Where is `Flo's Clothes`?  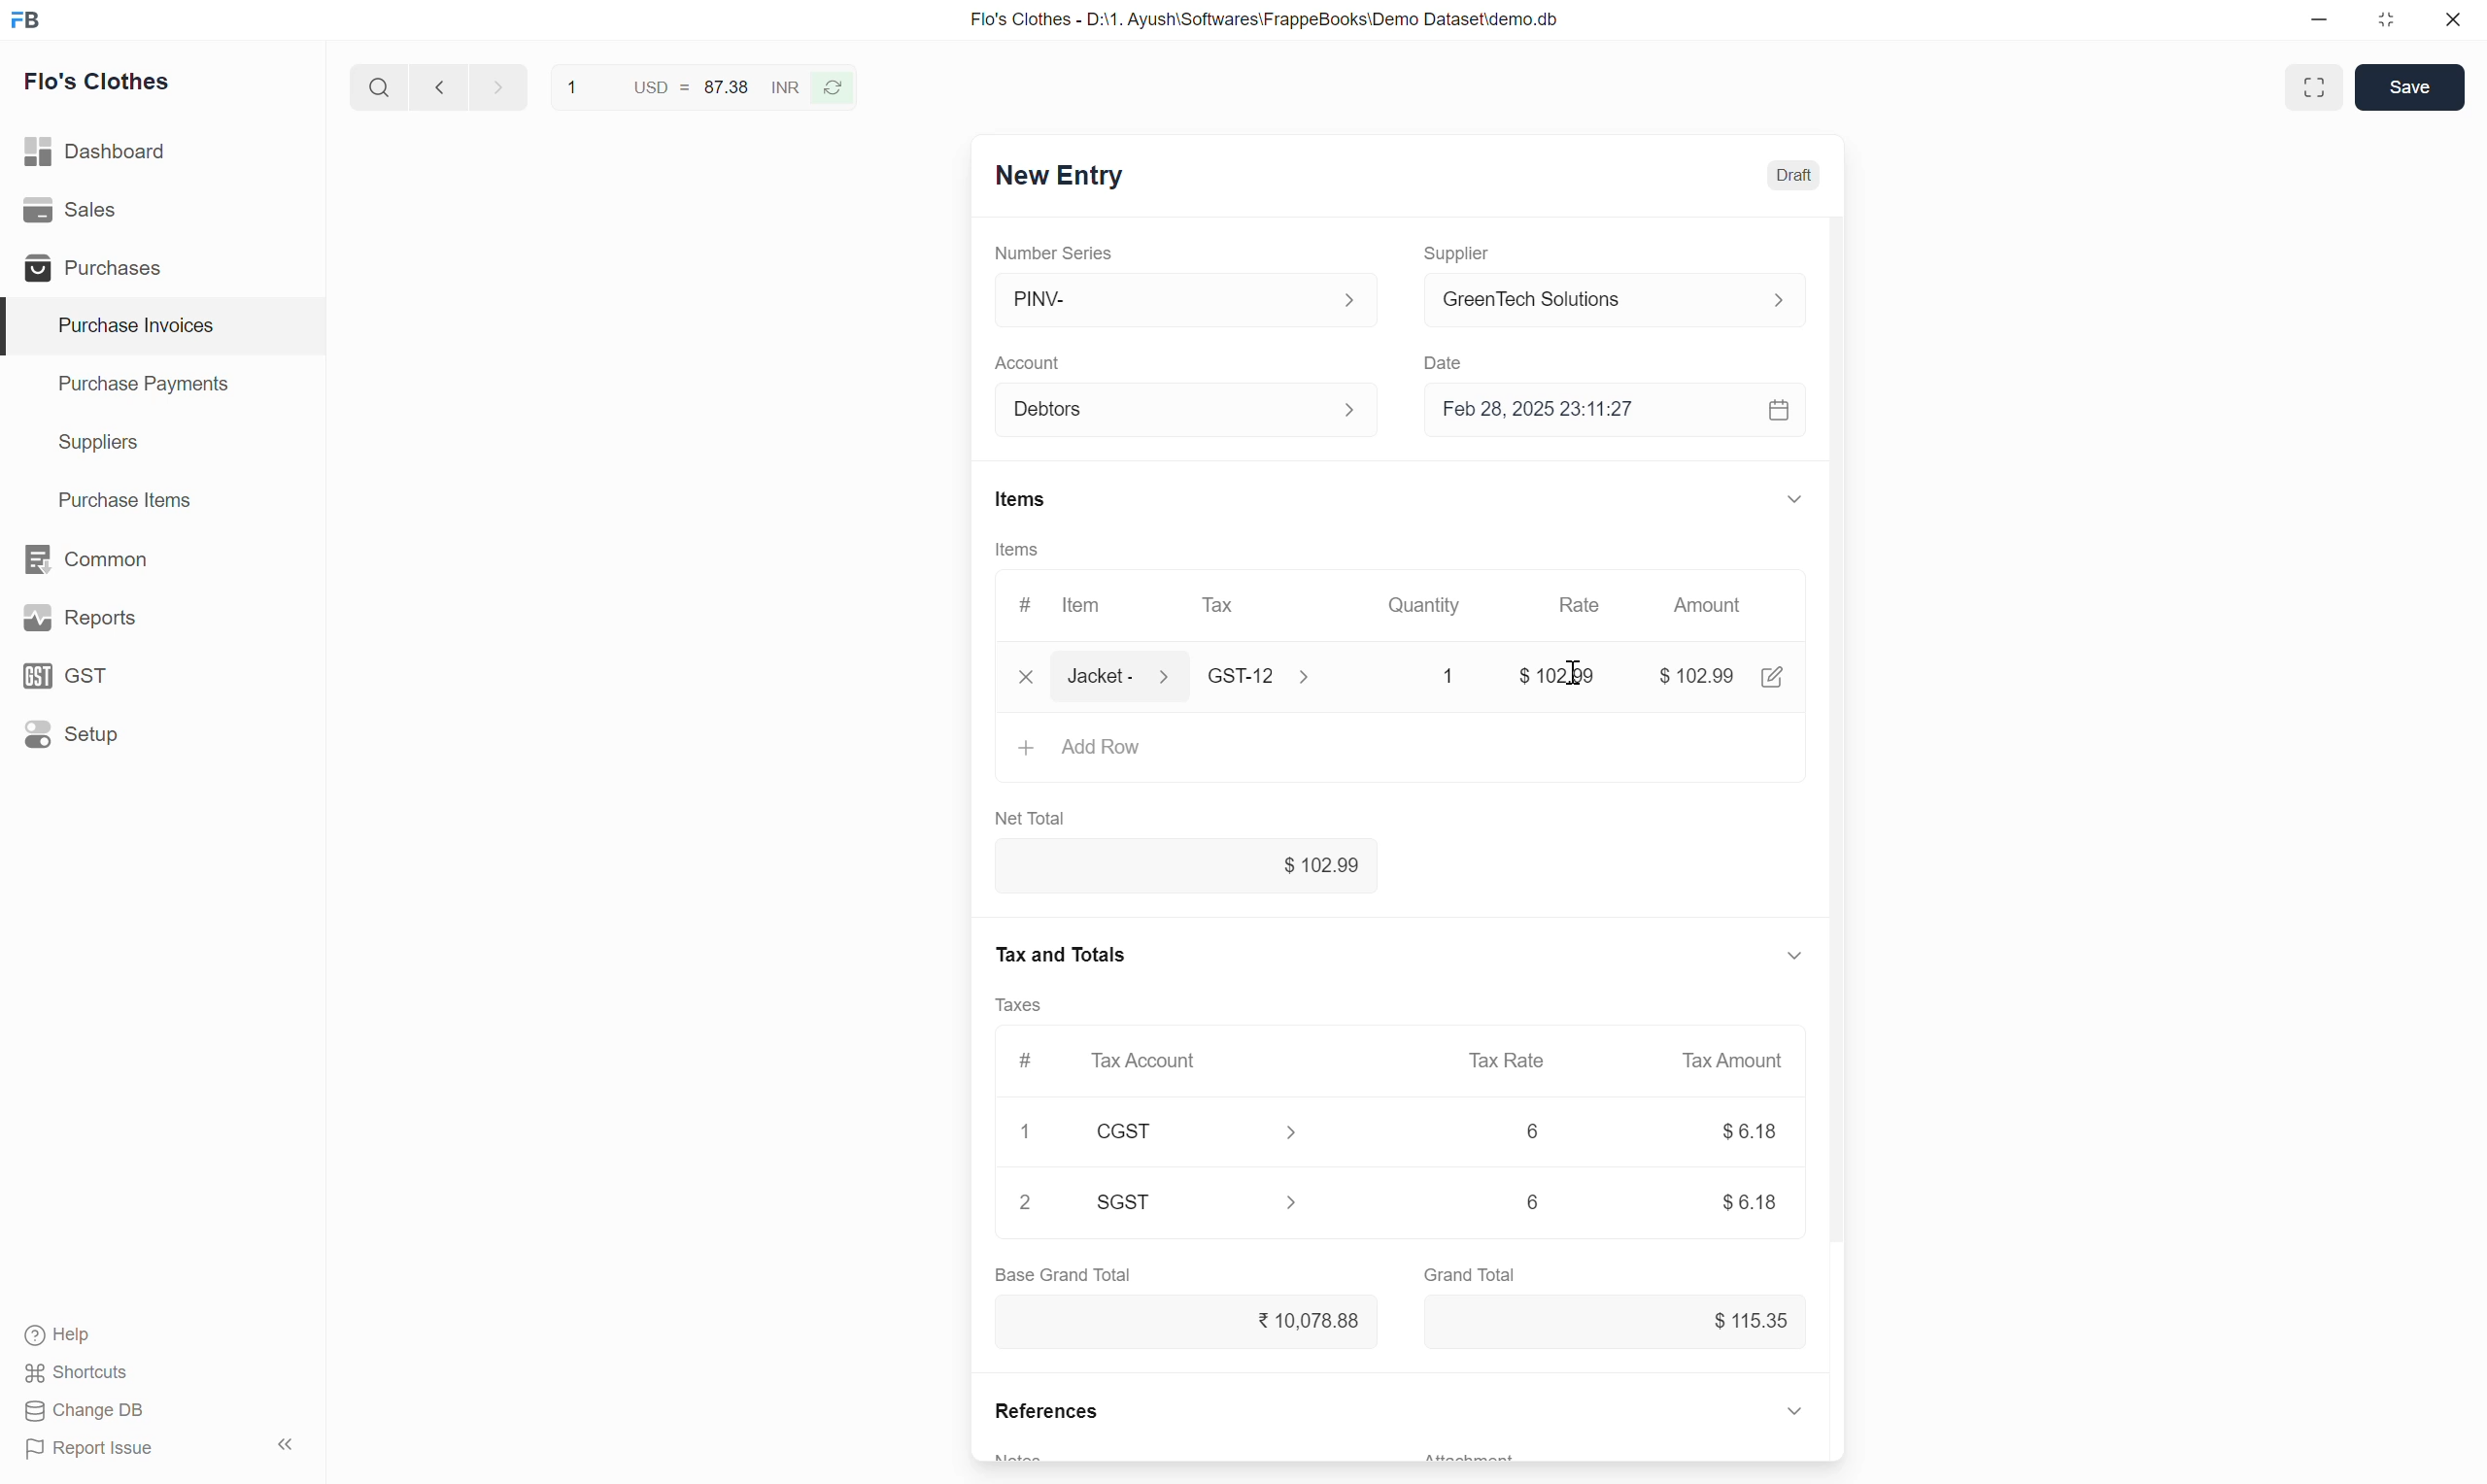
Flo's Clothes is located at coordinates (98, 81).